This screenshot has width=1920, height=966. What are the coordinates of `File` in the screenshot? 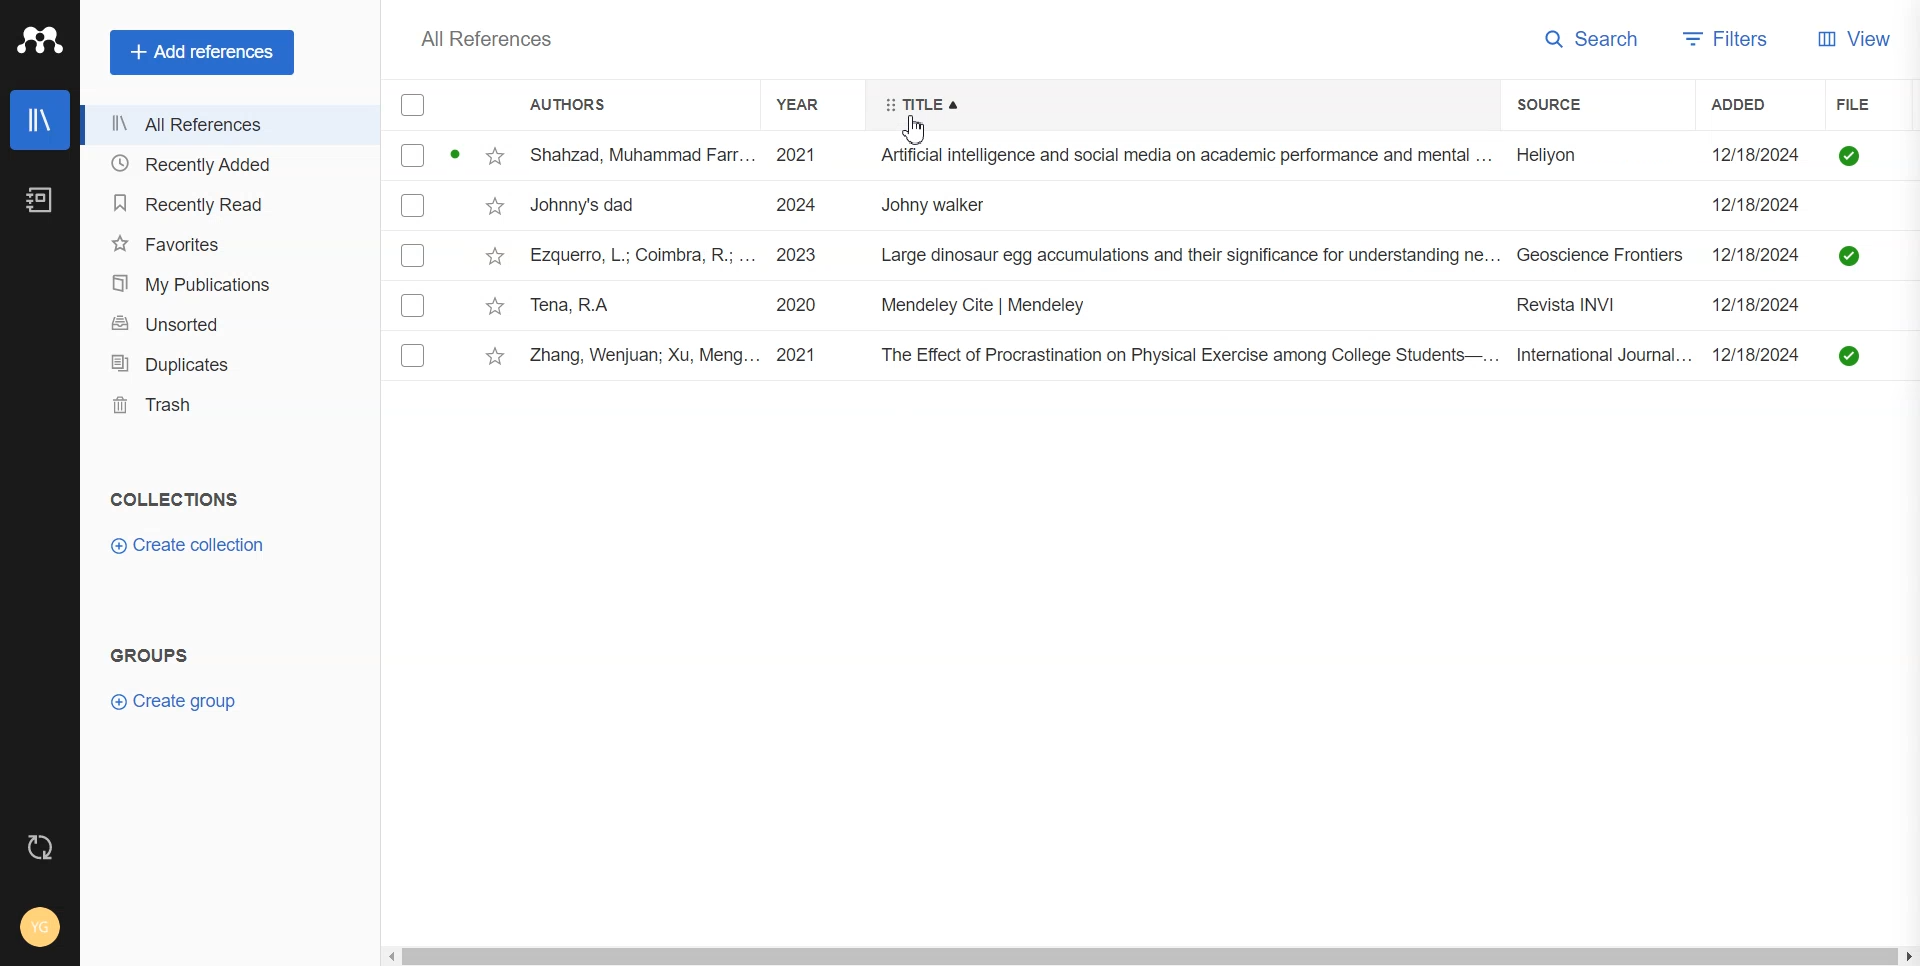 It's located at (1222, 306).